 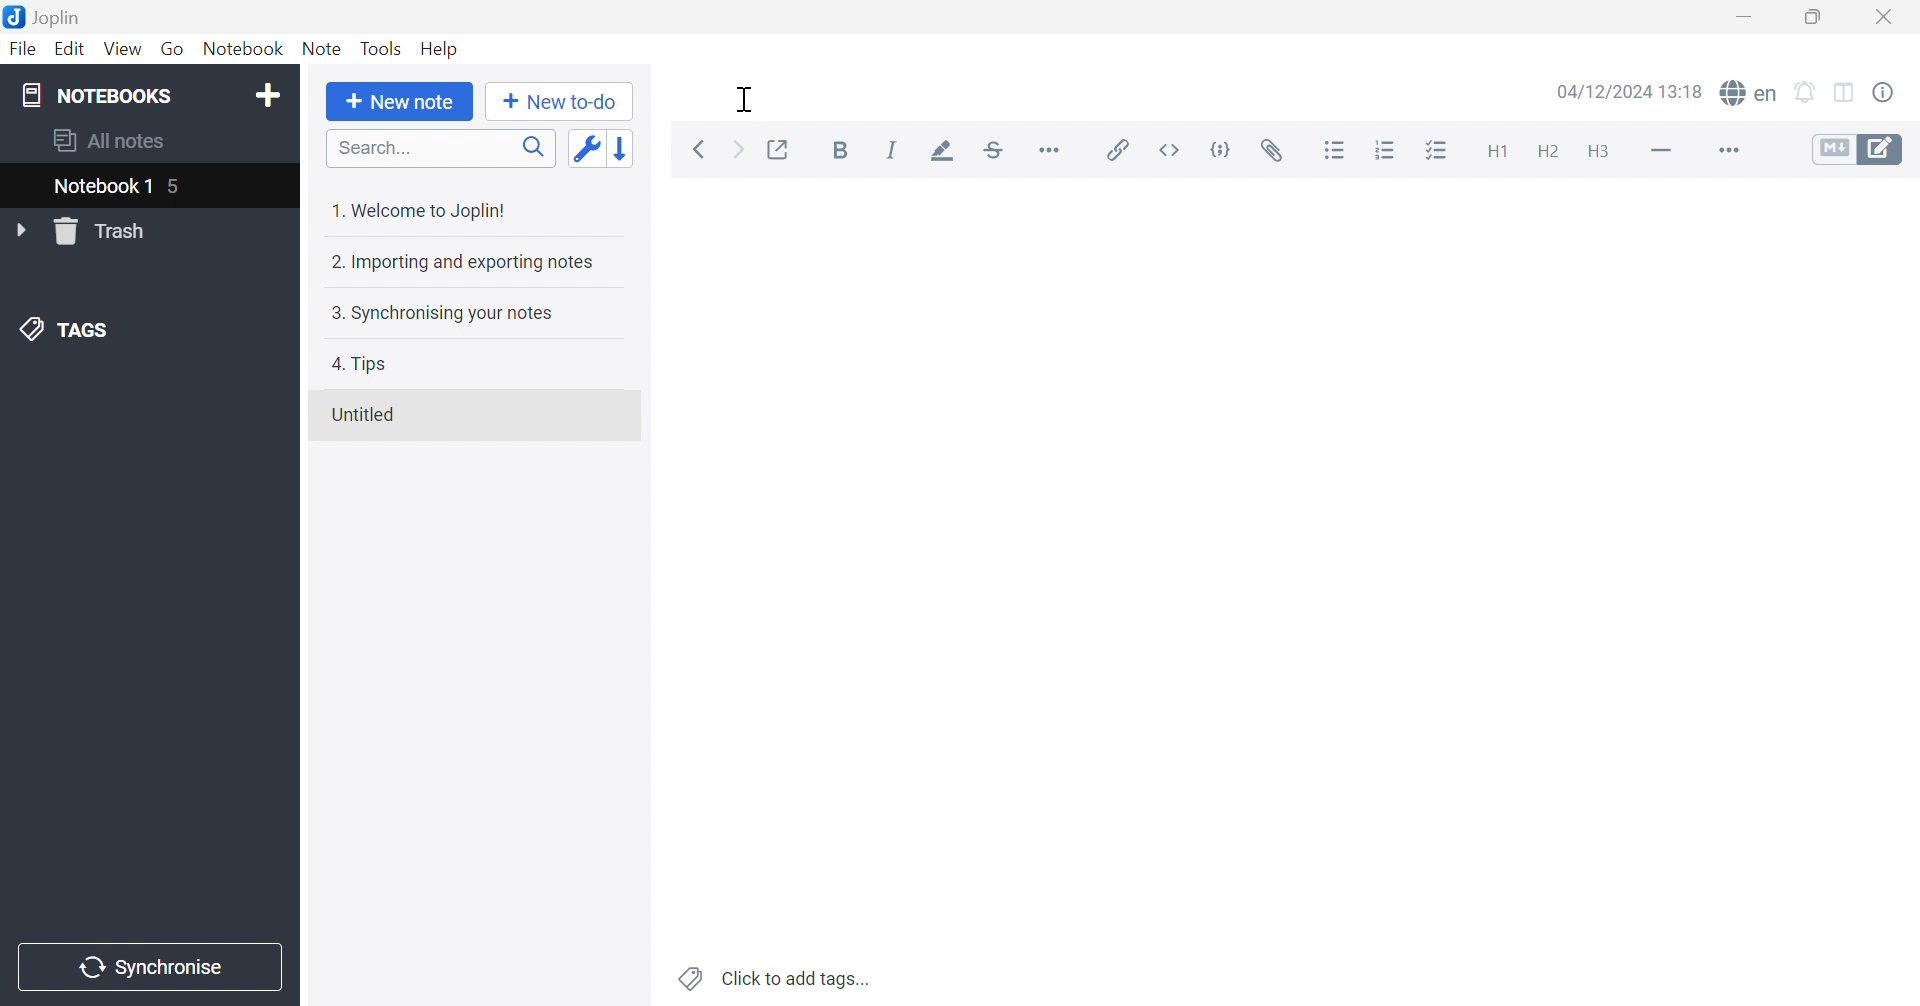 What do you see at coordinates (172, 50) in the screenshot?
I see `Go` at bounding box center [172, 50].